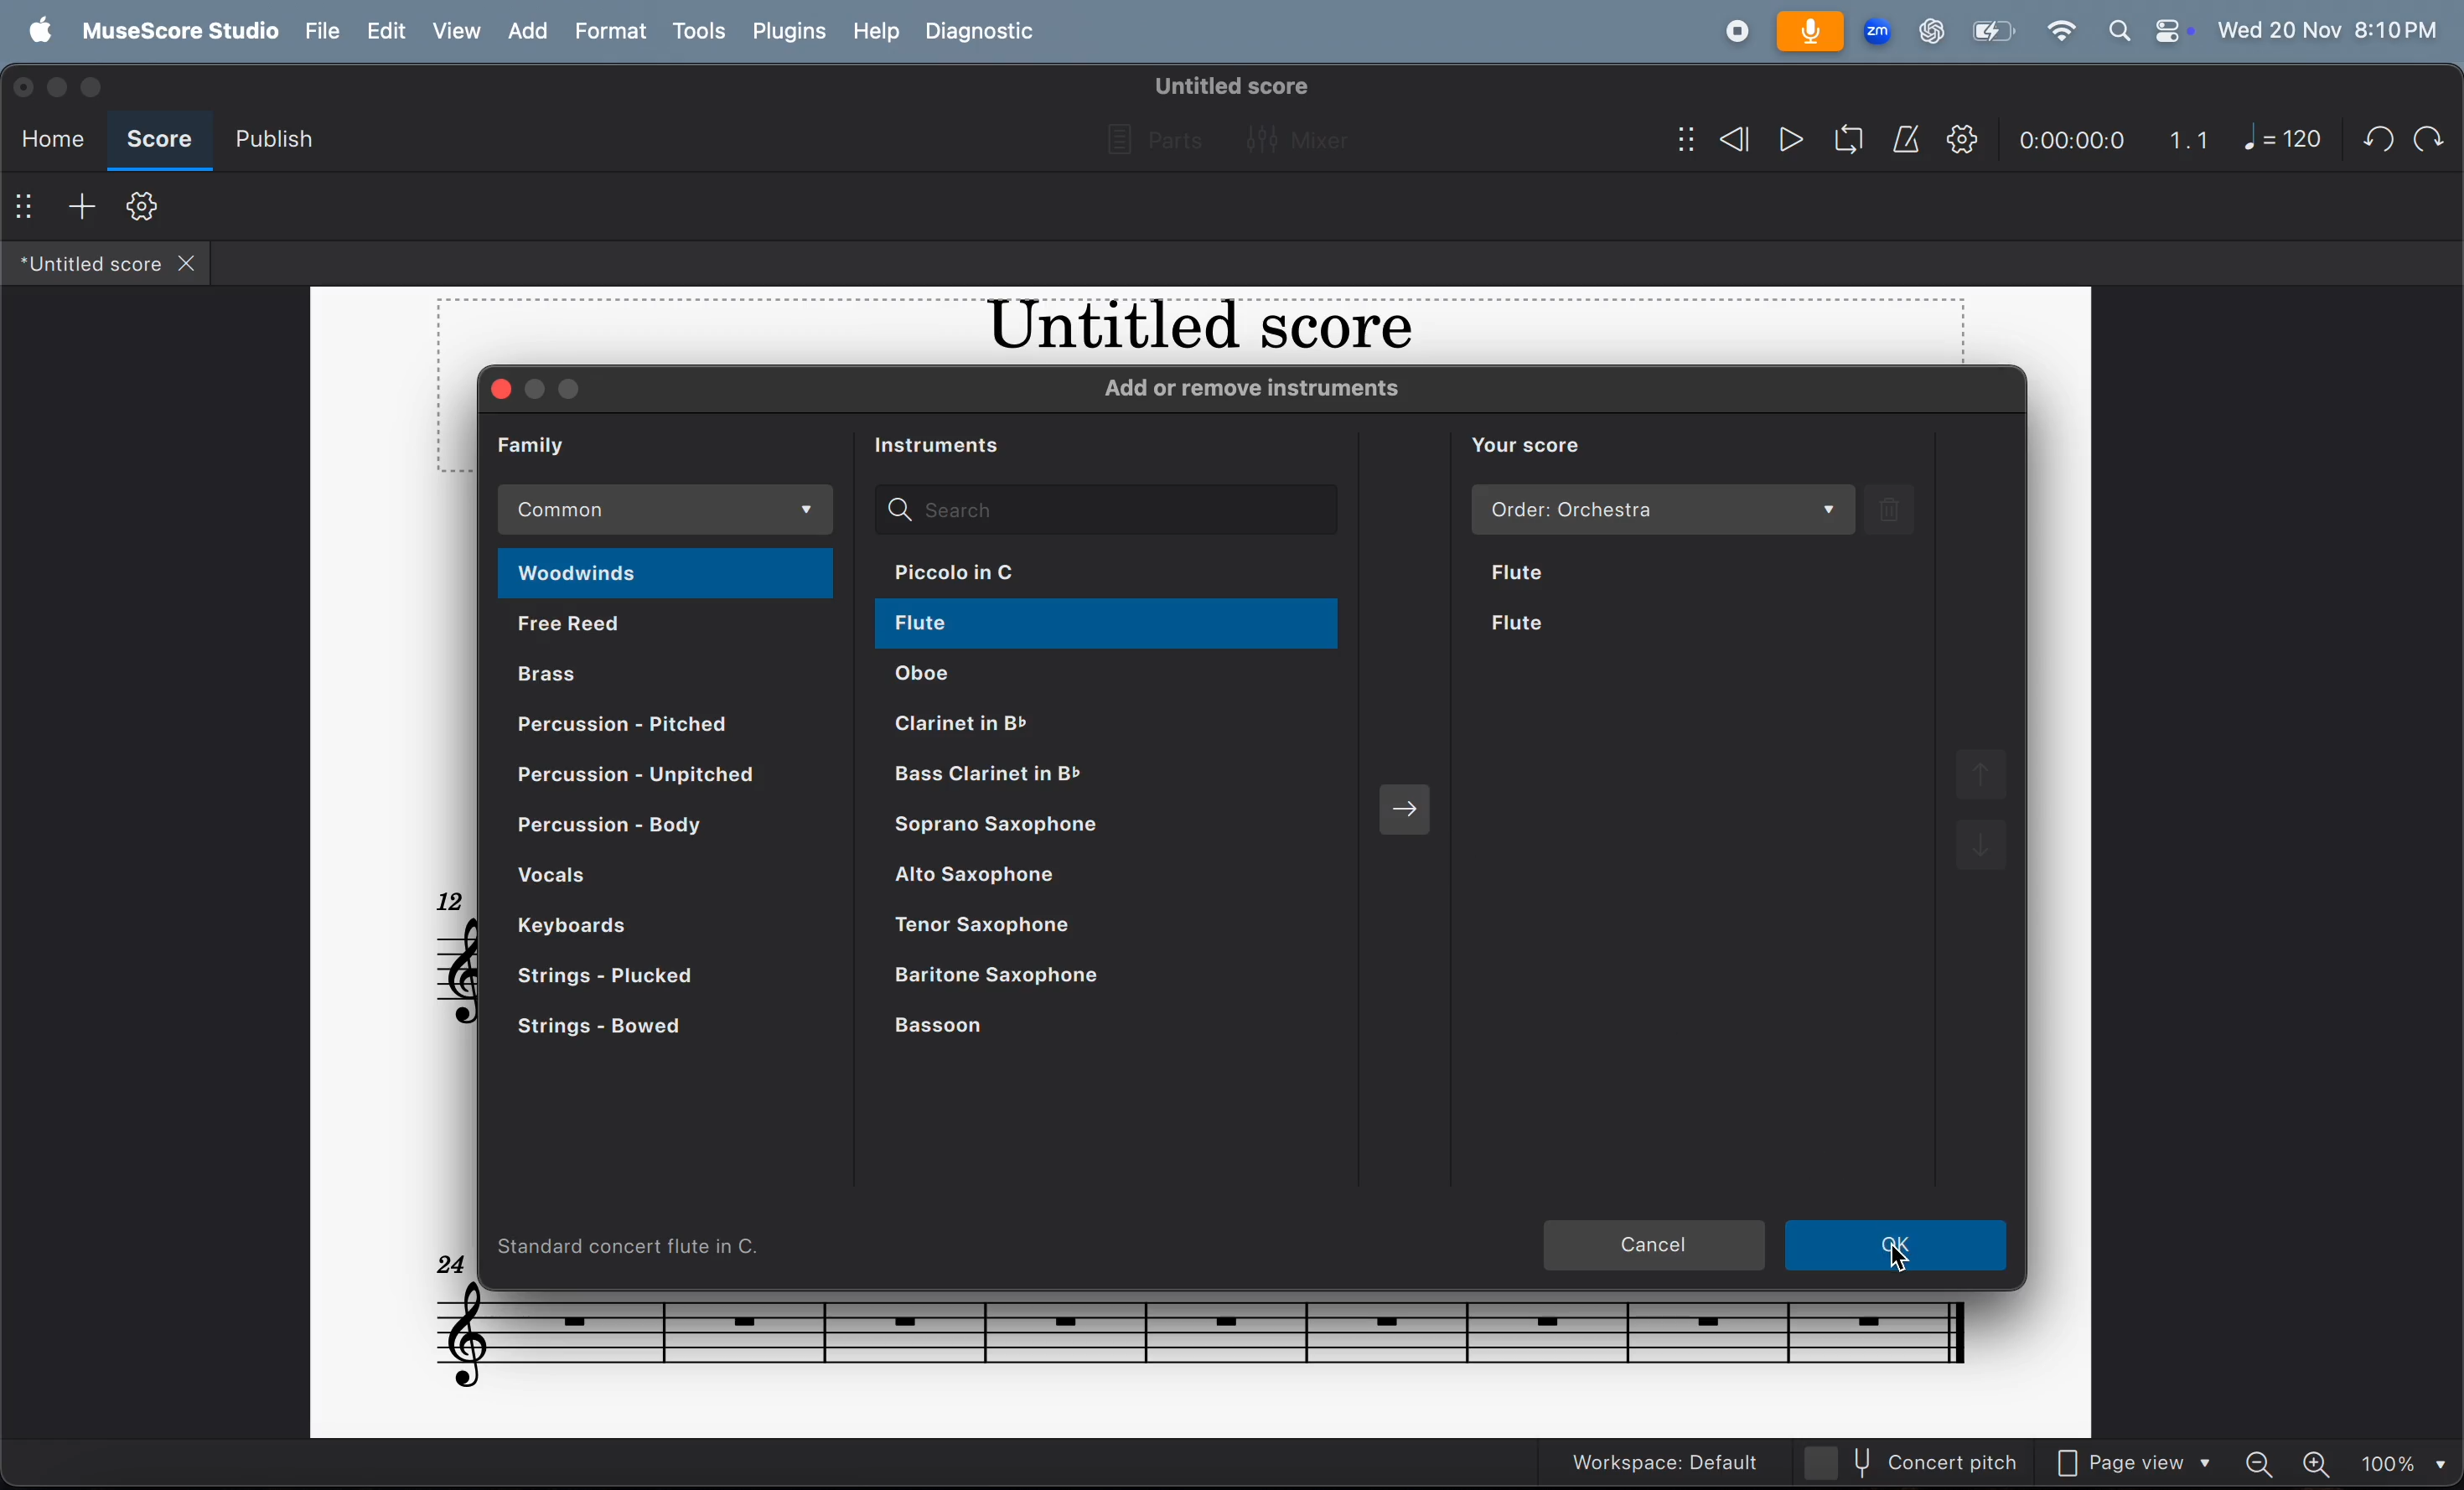 This screenshot has height=1490, width=2464. I want to click on current pitch, so click(1913, 1459).